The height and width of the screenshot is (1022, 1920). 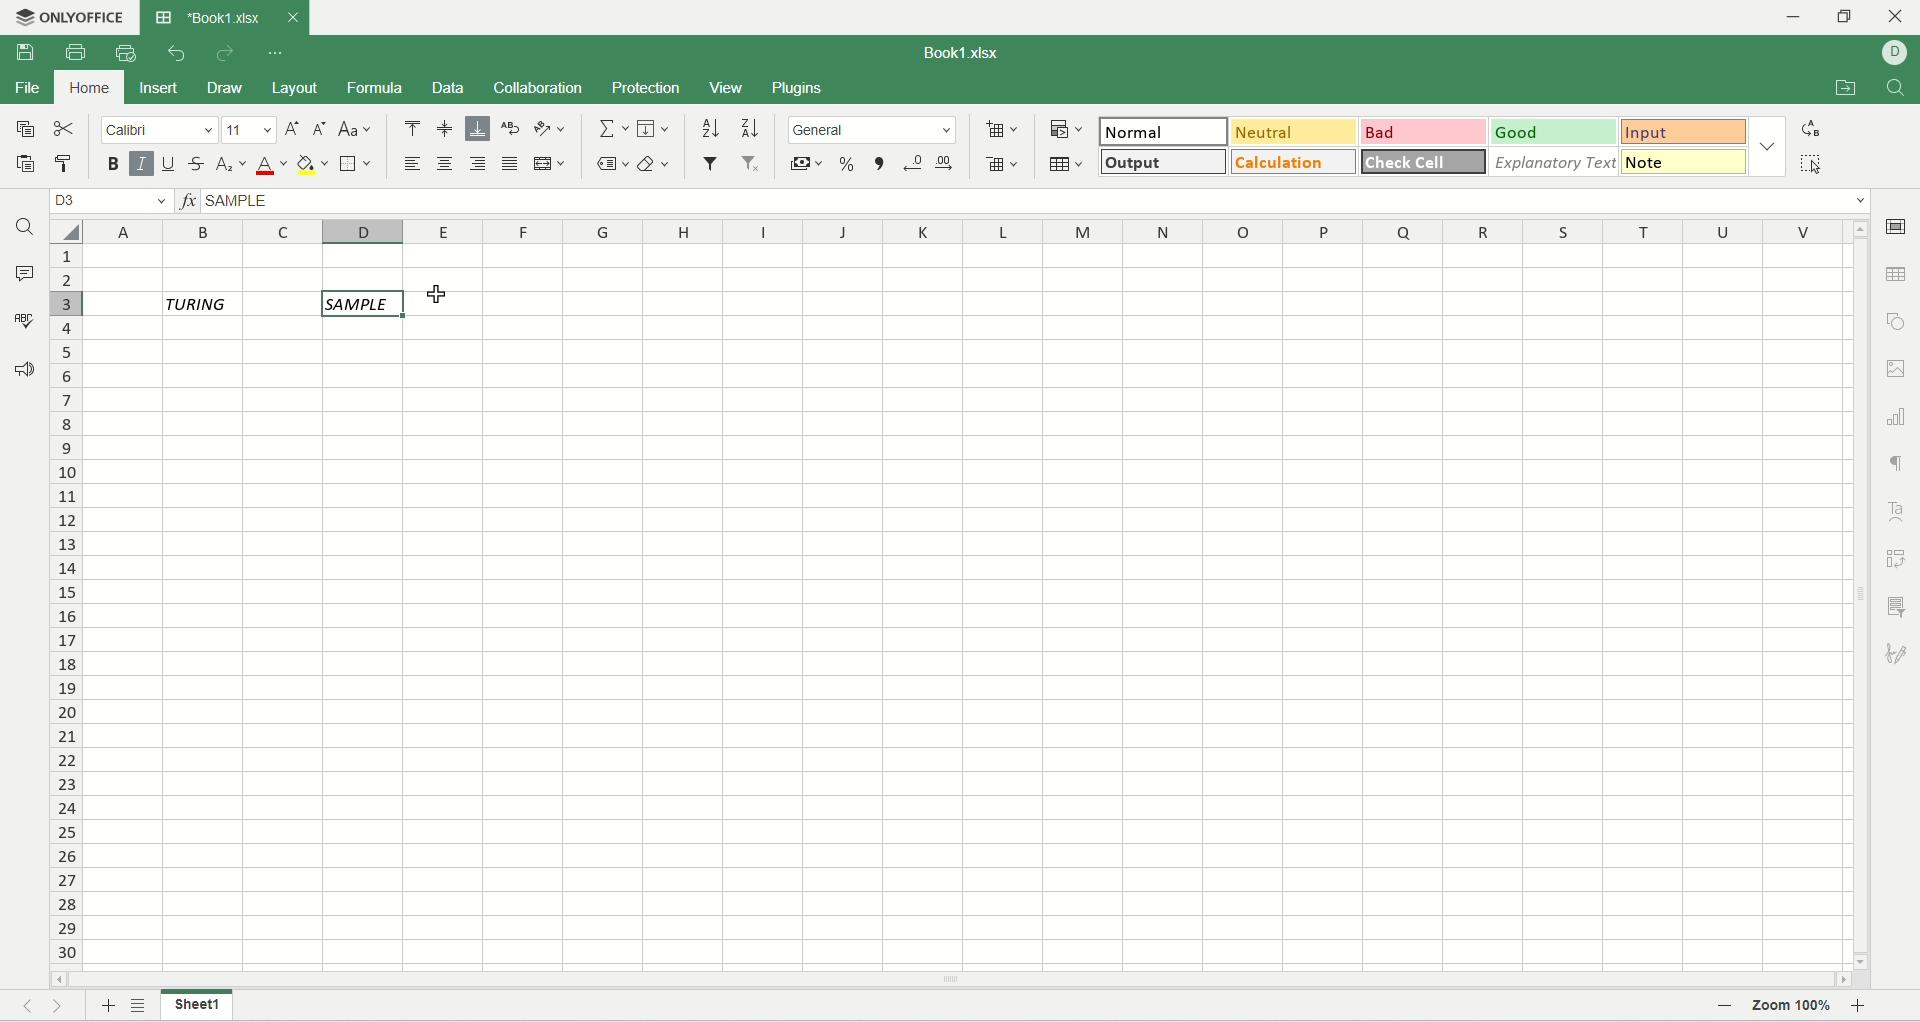 What do you see at coordinates (23, 53) in the screenshot?
I see `save` at bounding box center [23, 53].